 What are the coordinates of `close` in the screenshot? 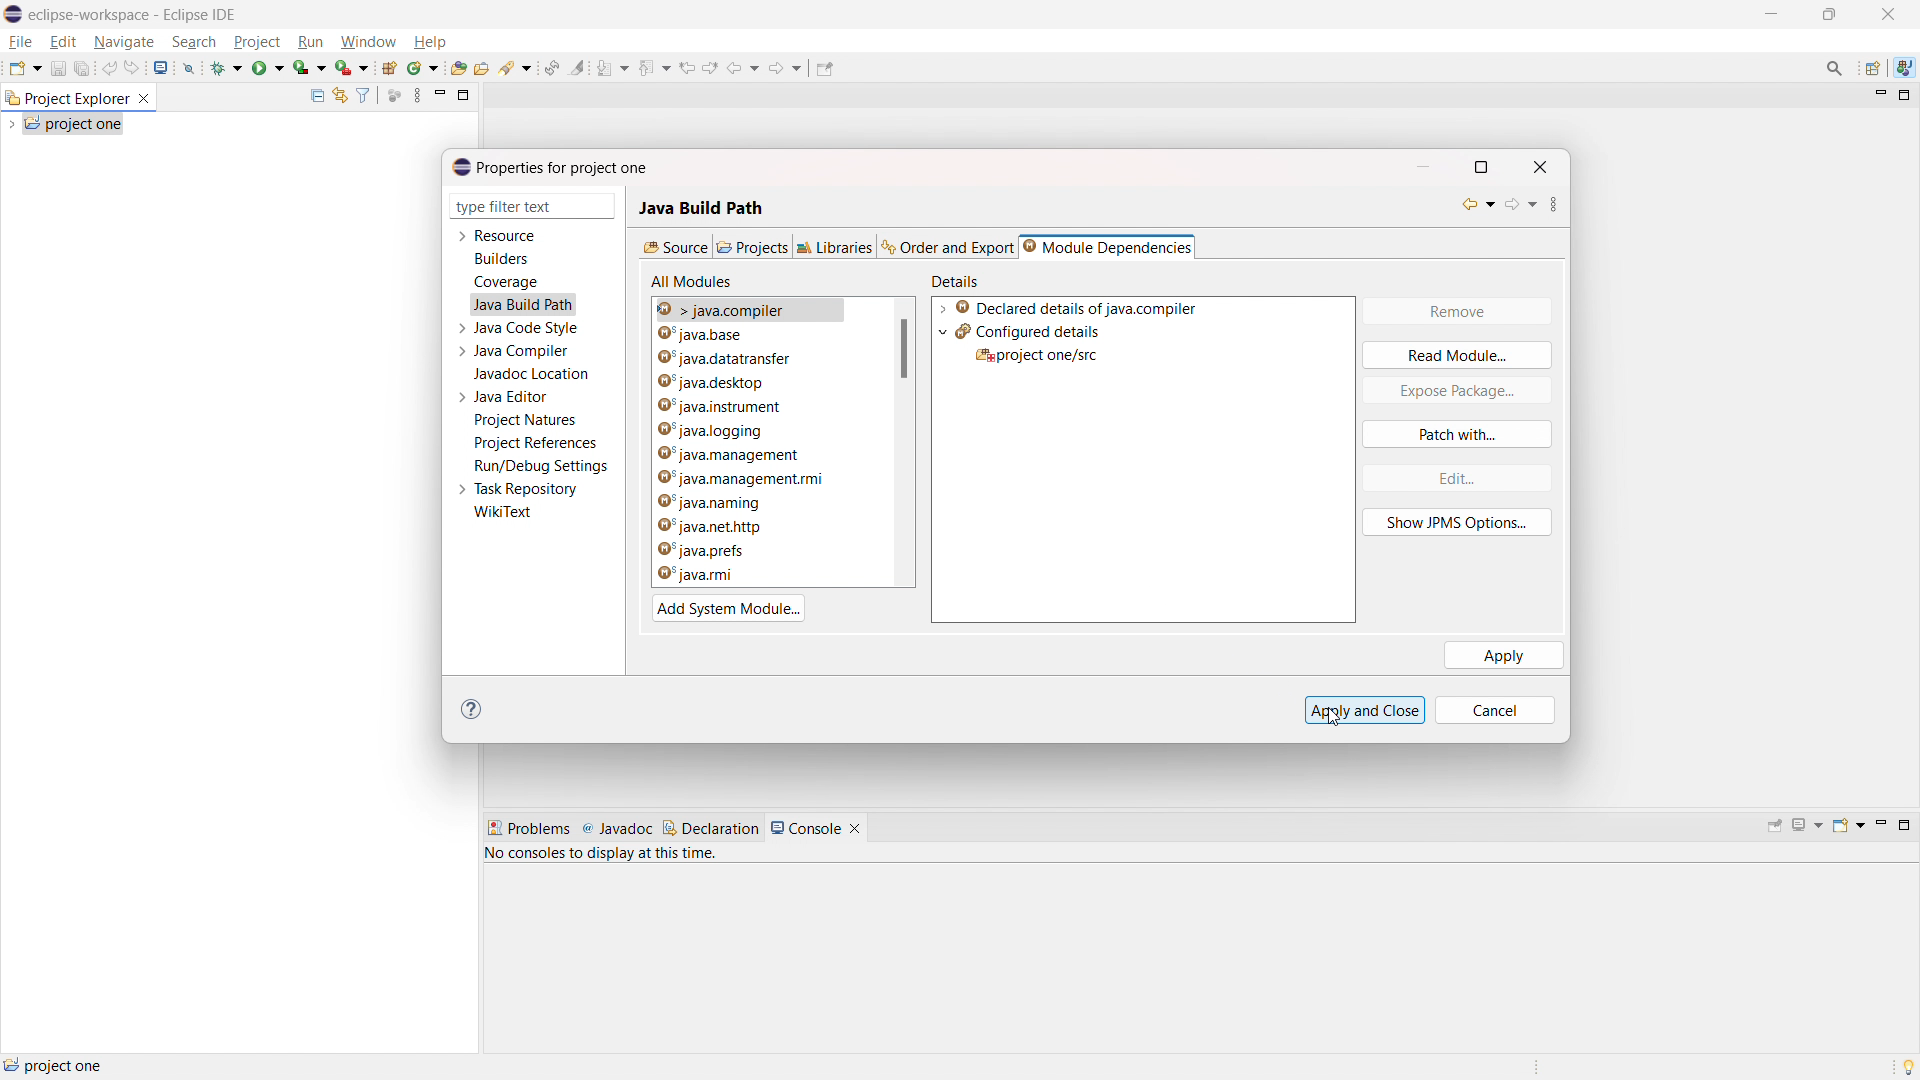 It's located at (1542, 165).